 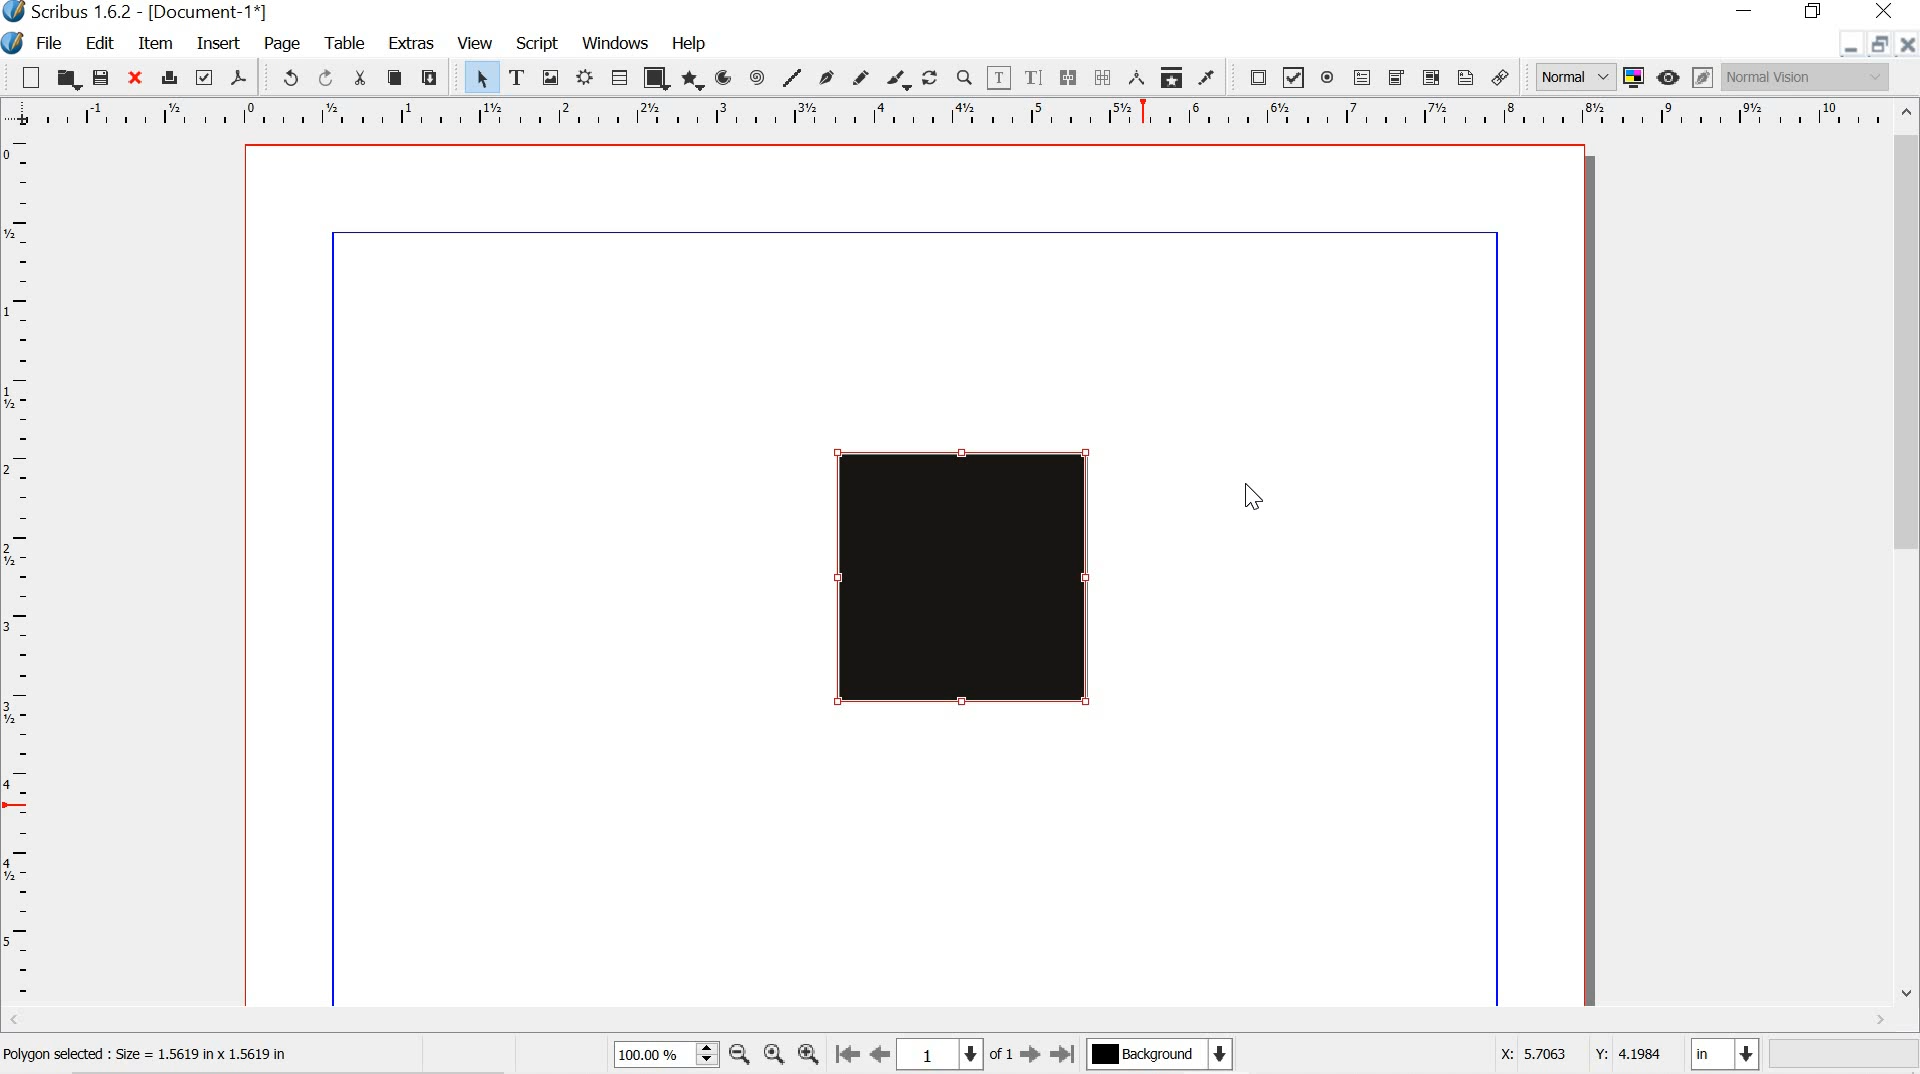 What do you see at coordinates (739, 1053) in the screenshot?
I see `zoom out` at bounding box center [739, 1053].